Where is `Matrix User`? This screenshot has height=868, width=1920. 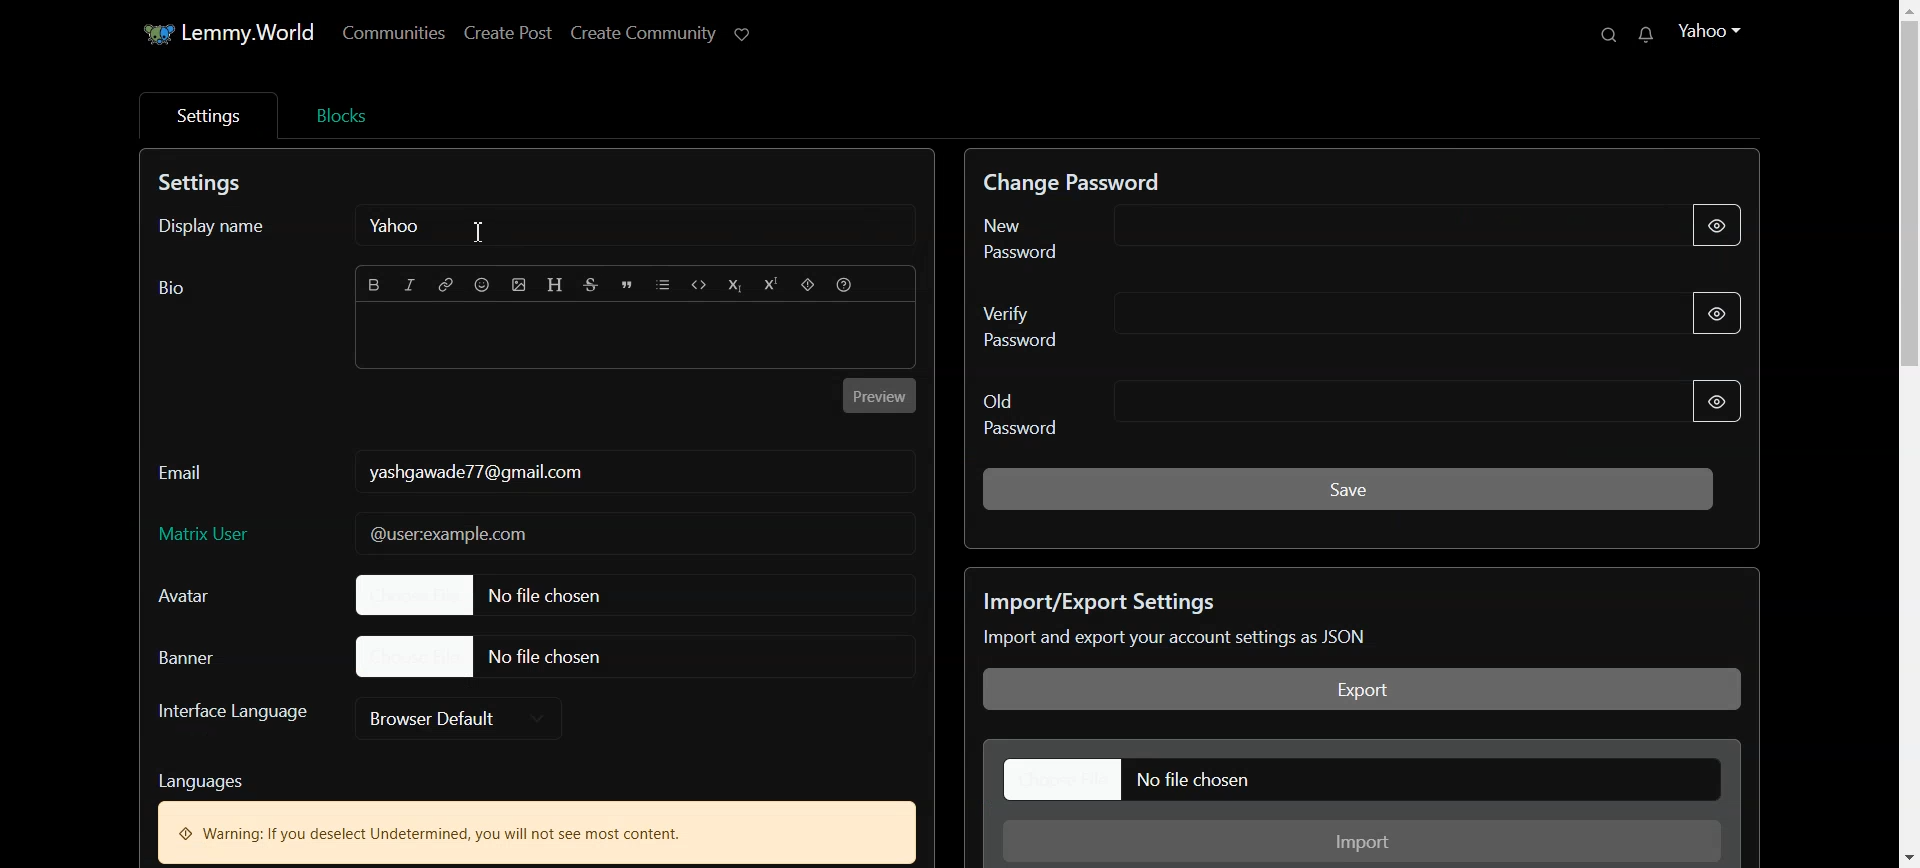
Matrix User is located at coordinates (535, 535).